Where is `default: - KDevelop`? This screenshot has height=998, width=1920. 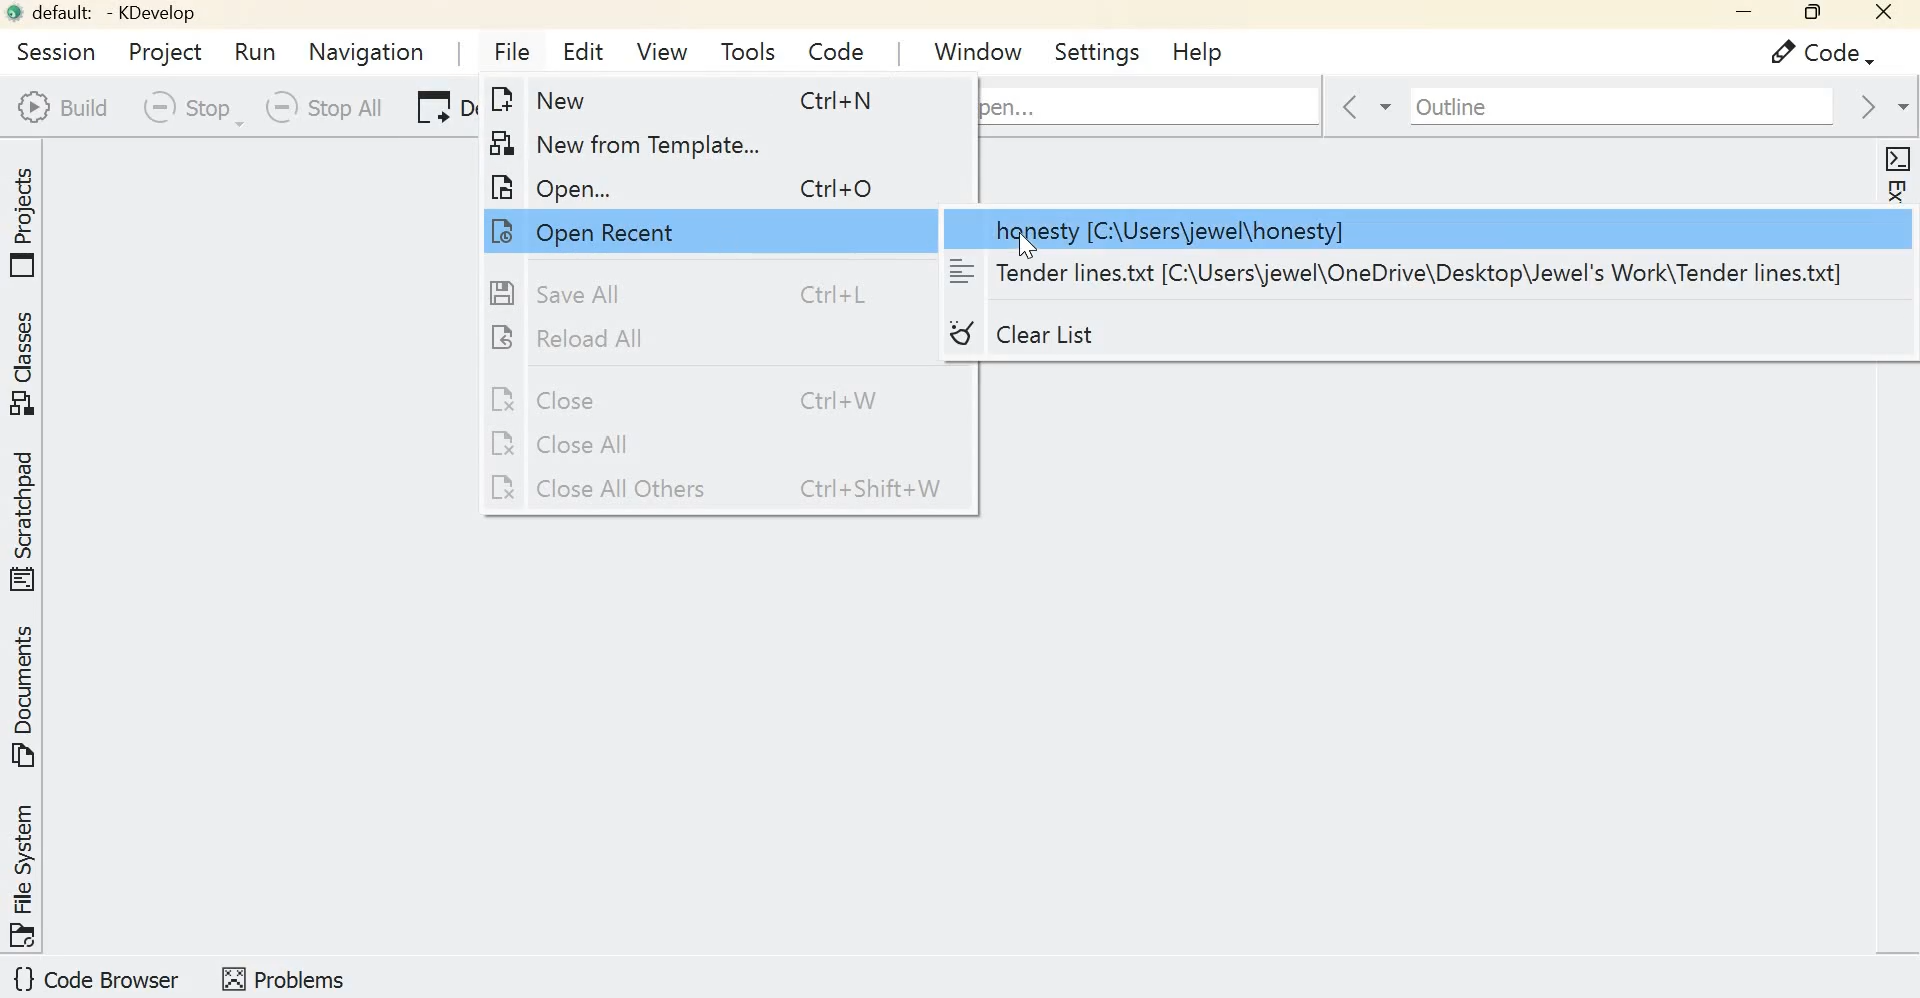
default: - KDevelop is located at coordinates (108, 13).